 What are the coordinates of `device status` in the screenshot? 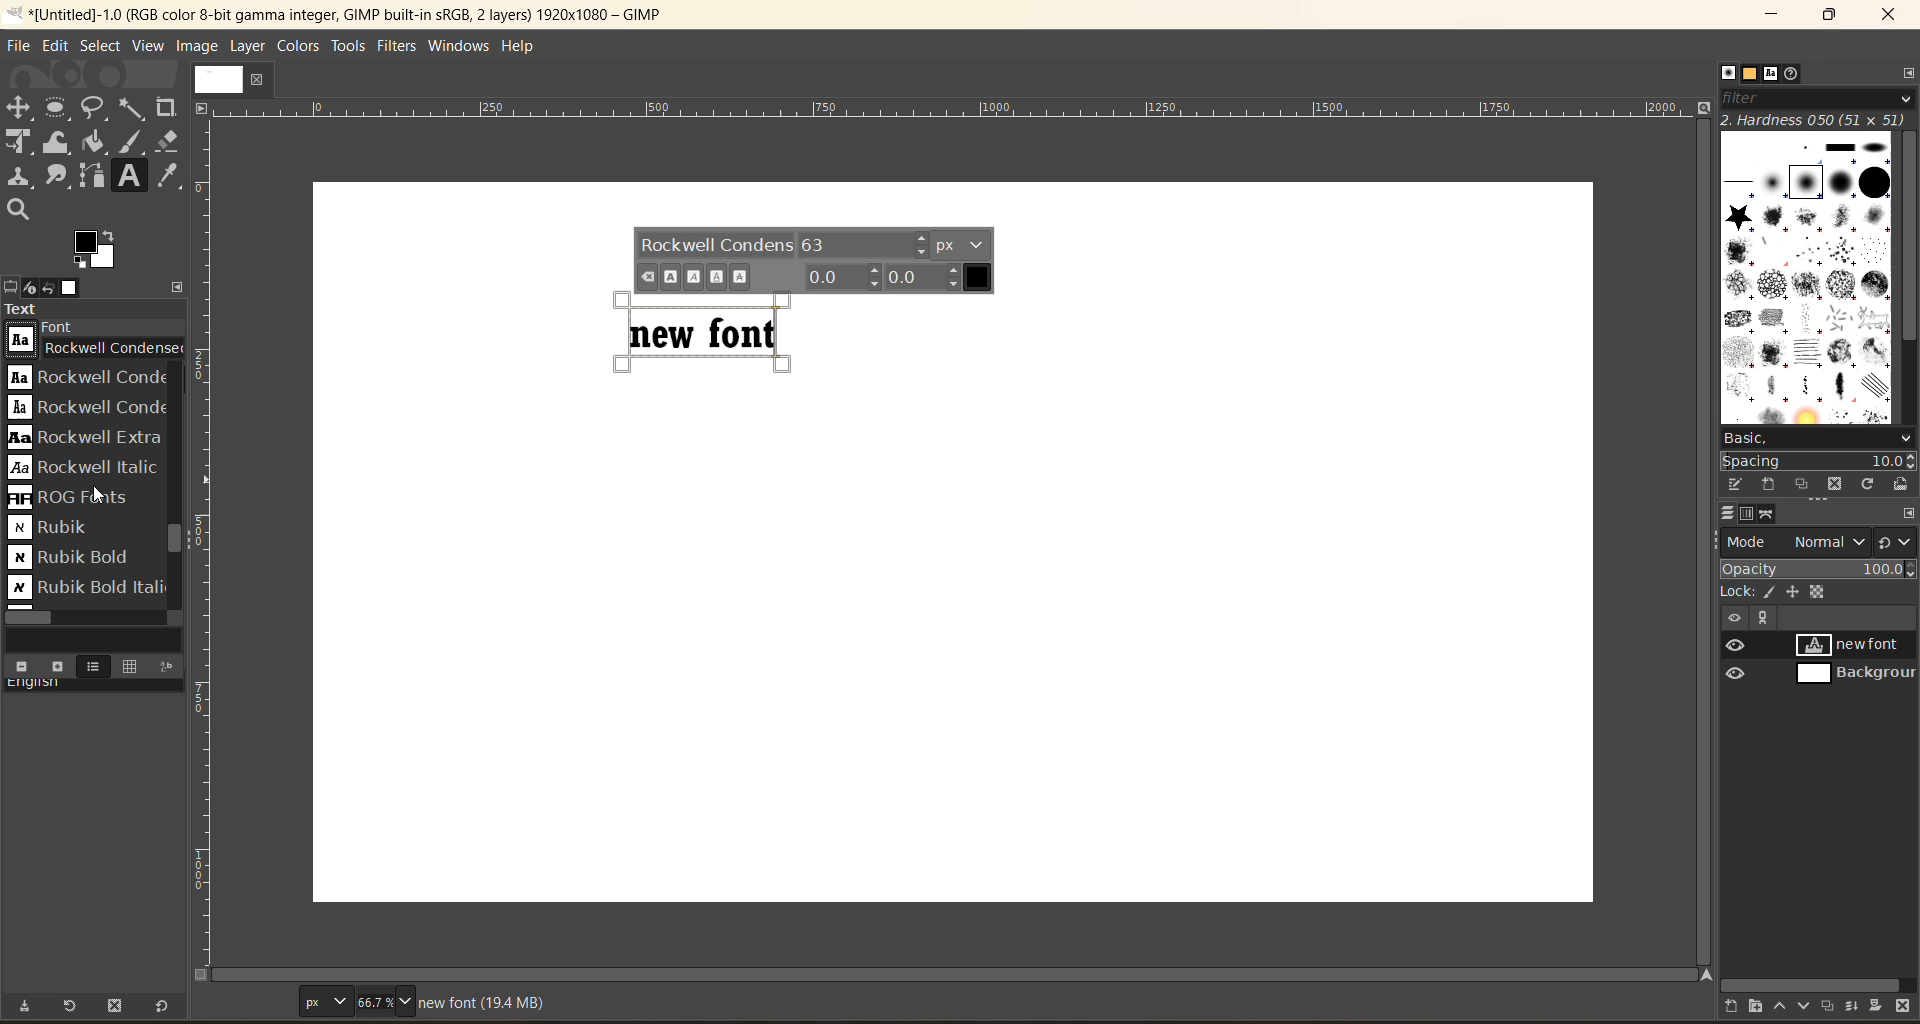 It's located at (33, 287).